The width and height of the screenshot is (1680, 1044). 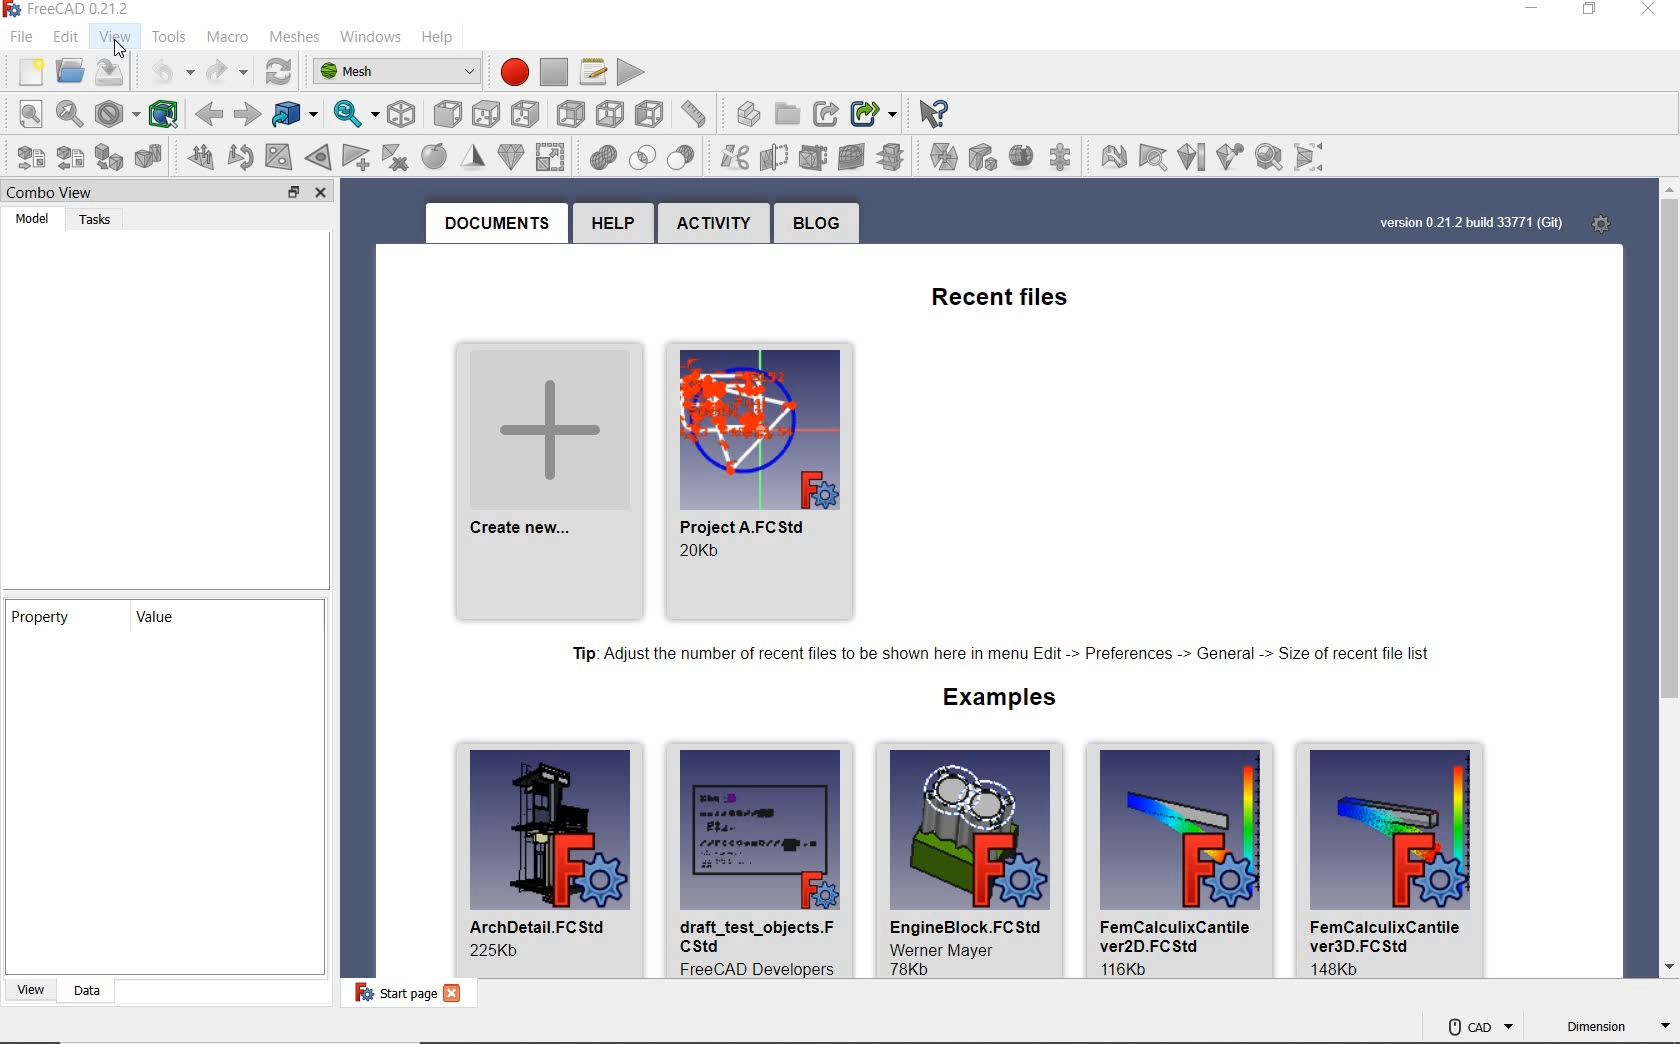 What do you see at coordinates (549, 480) in the screenshot?
I see `create new` at bounding box center [549, 480].